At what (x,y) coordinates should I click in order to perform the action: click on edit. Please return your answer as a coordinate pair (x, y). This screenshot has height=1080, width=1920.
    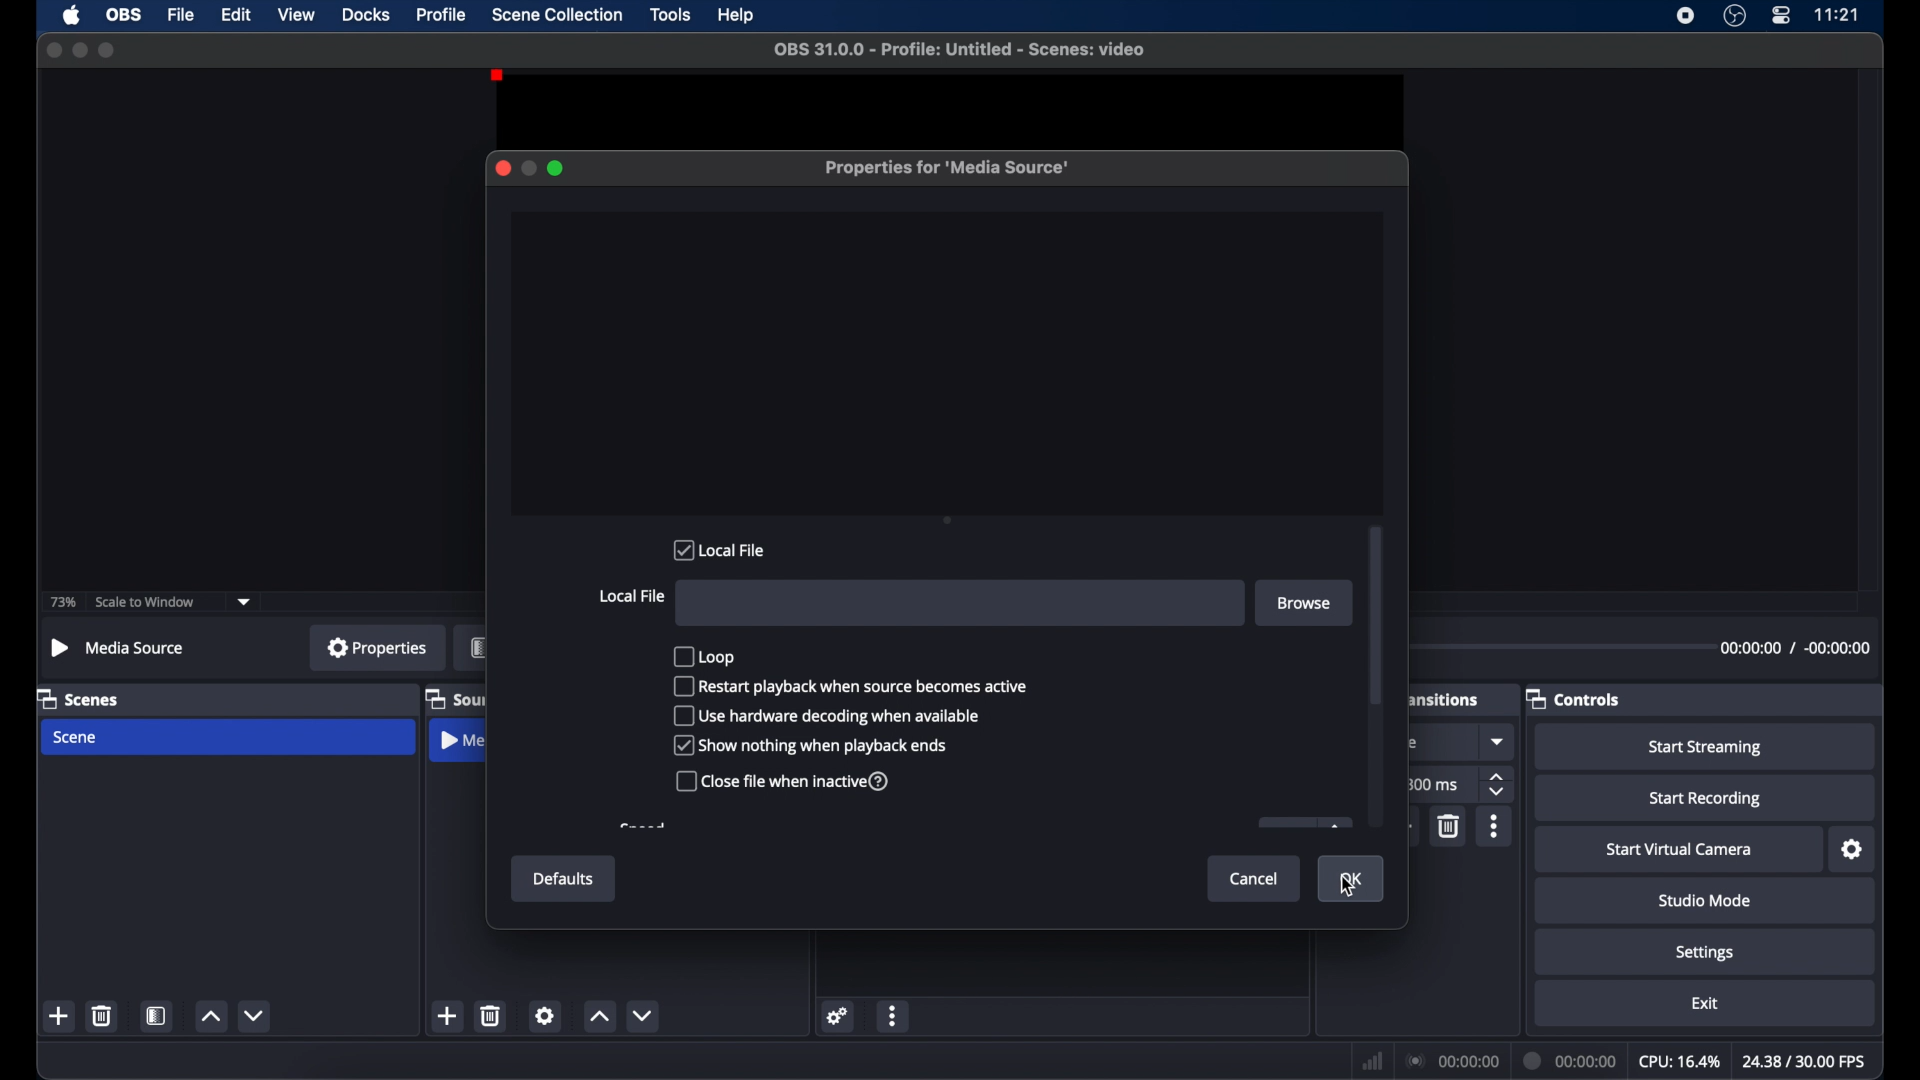
    Looking at the image, I should click on (235, 16).